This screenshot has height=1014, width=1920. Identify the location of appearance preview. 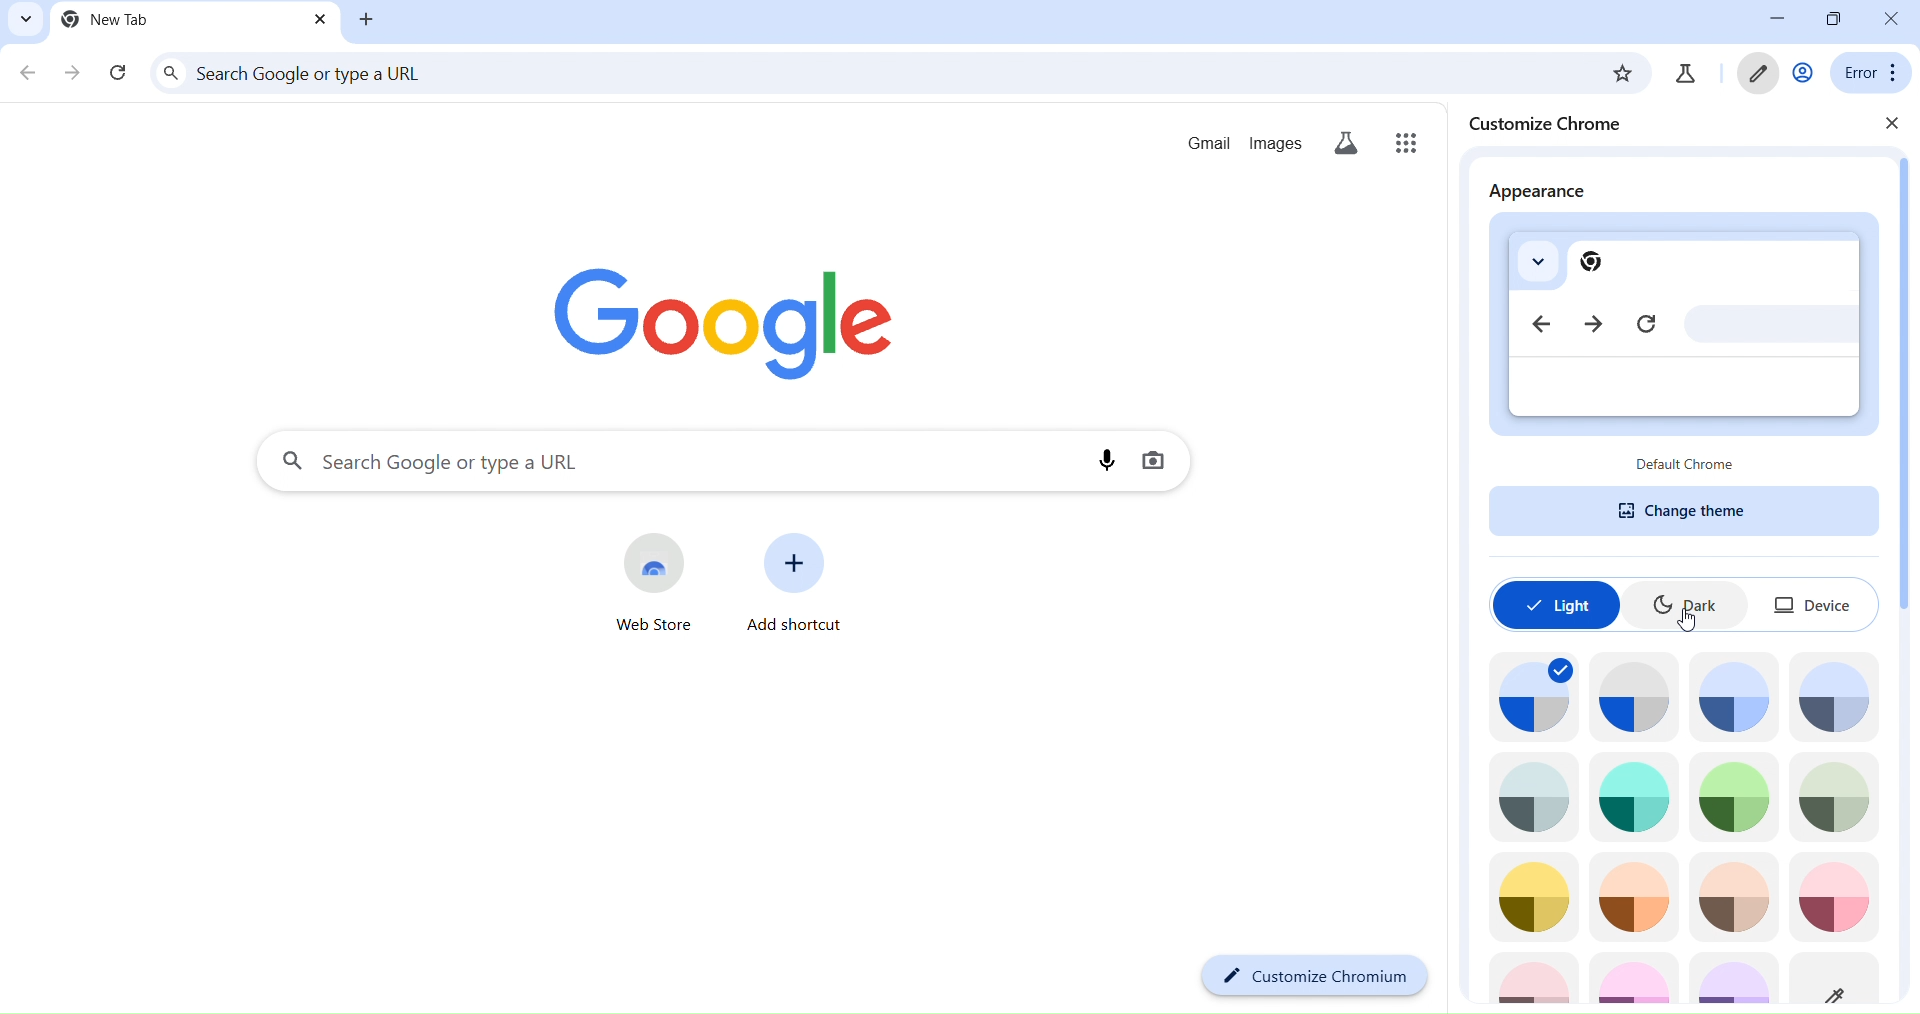
(1680, 323).